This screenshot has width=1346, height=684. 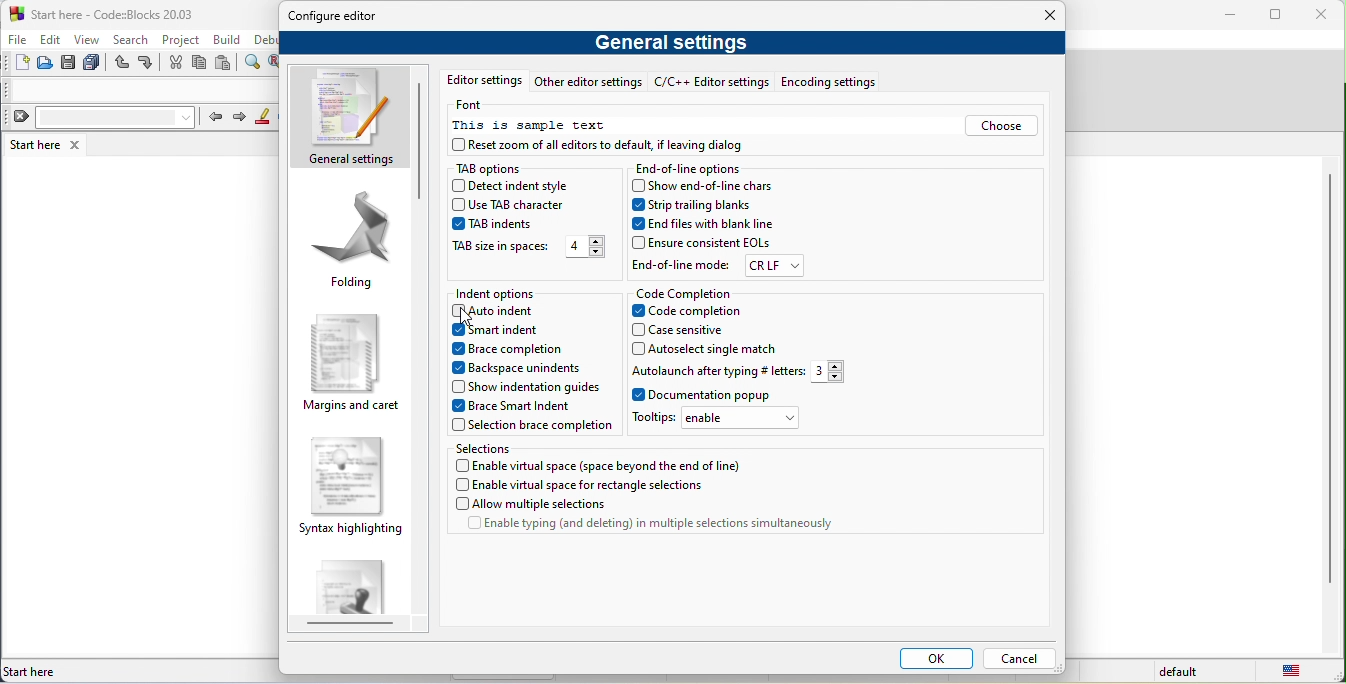 I want to click on c/c ++ editor settings, so click(x=710, y=82).